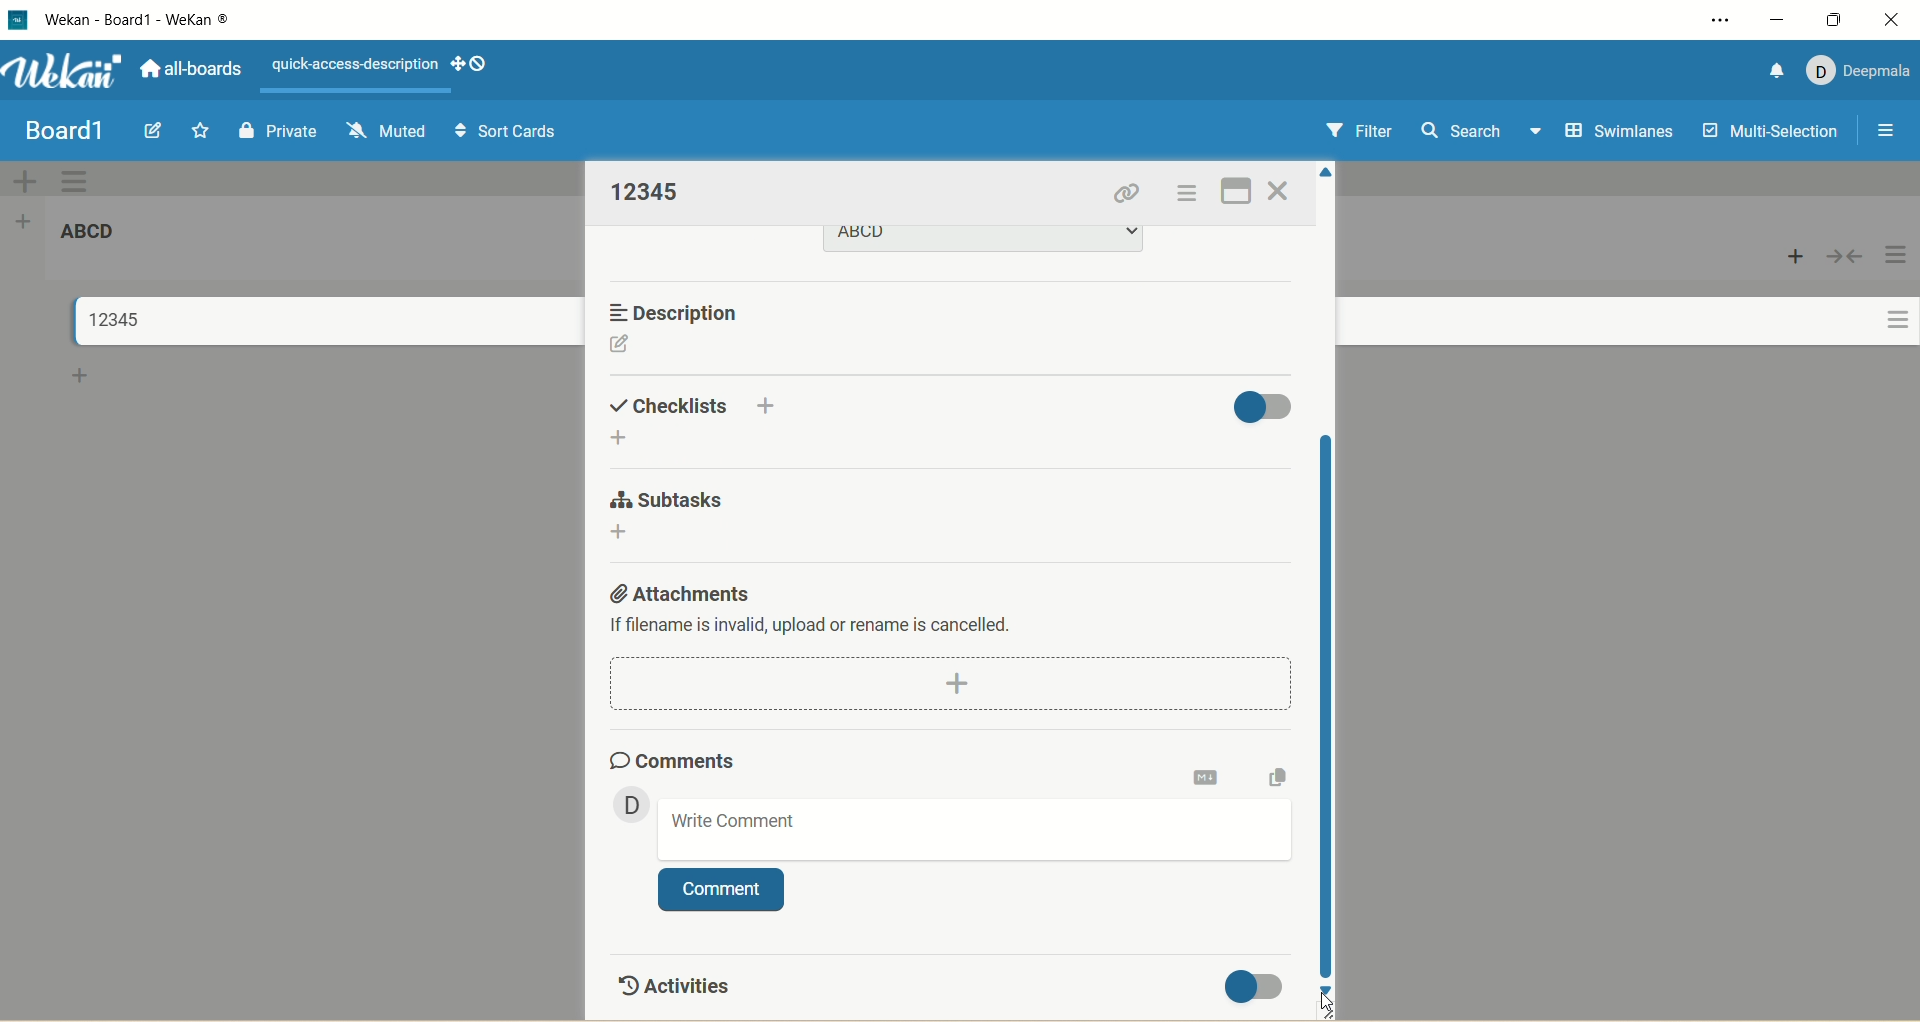  What do you see at coordinates (507, 134) in the screenshot?
I see `sort cards` at bounding box center [507, 134].